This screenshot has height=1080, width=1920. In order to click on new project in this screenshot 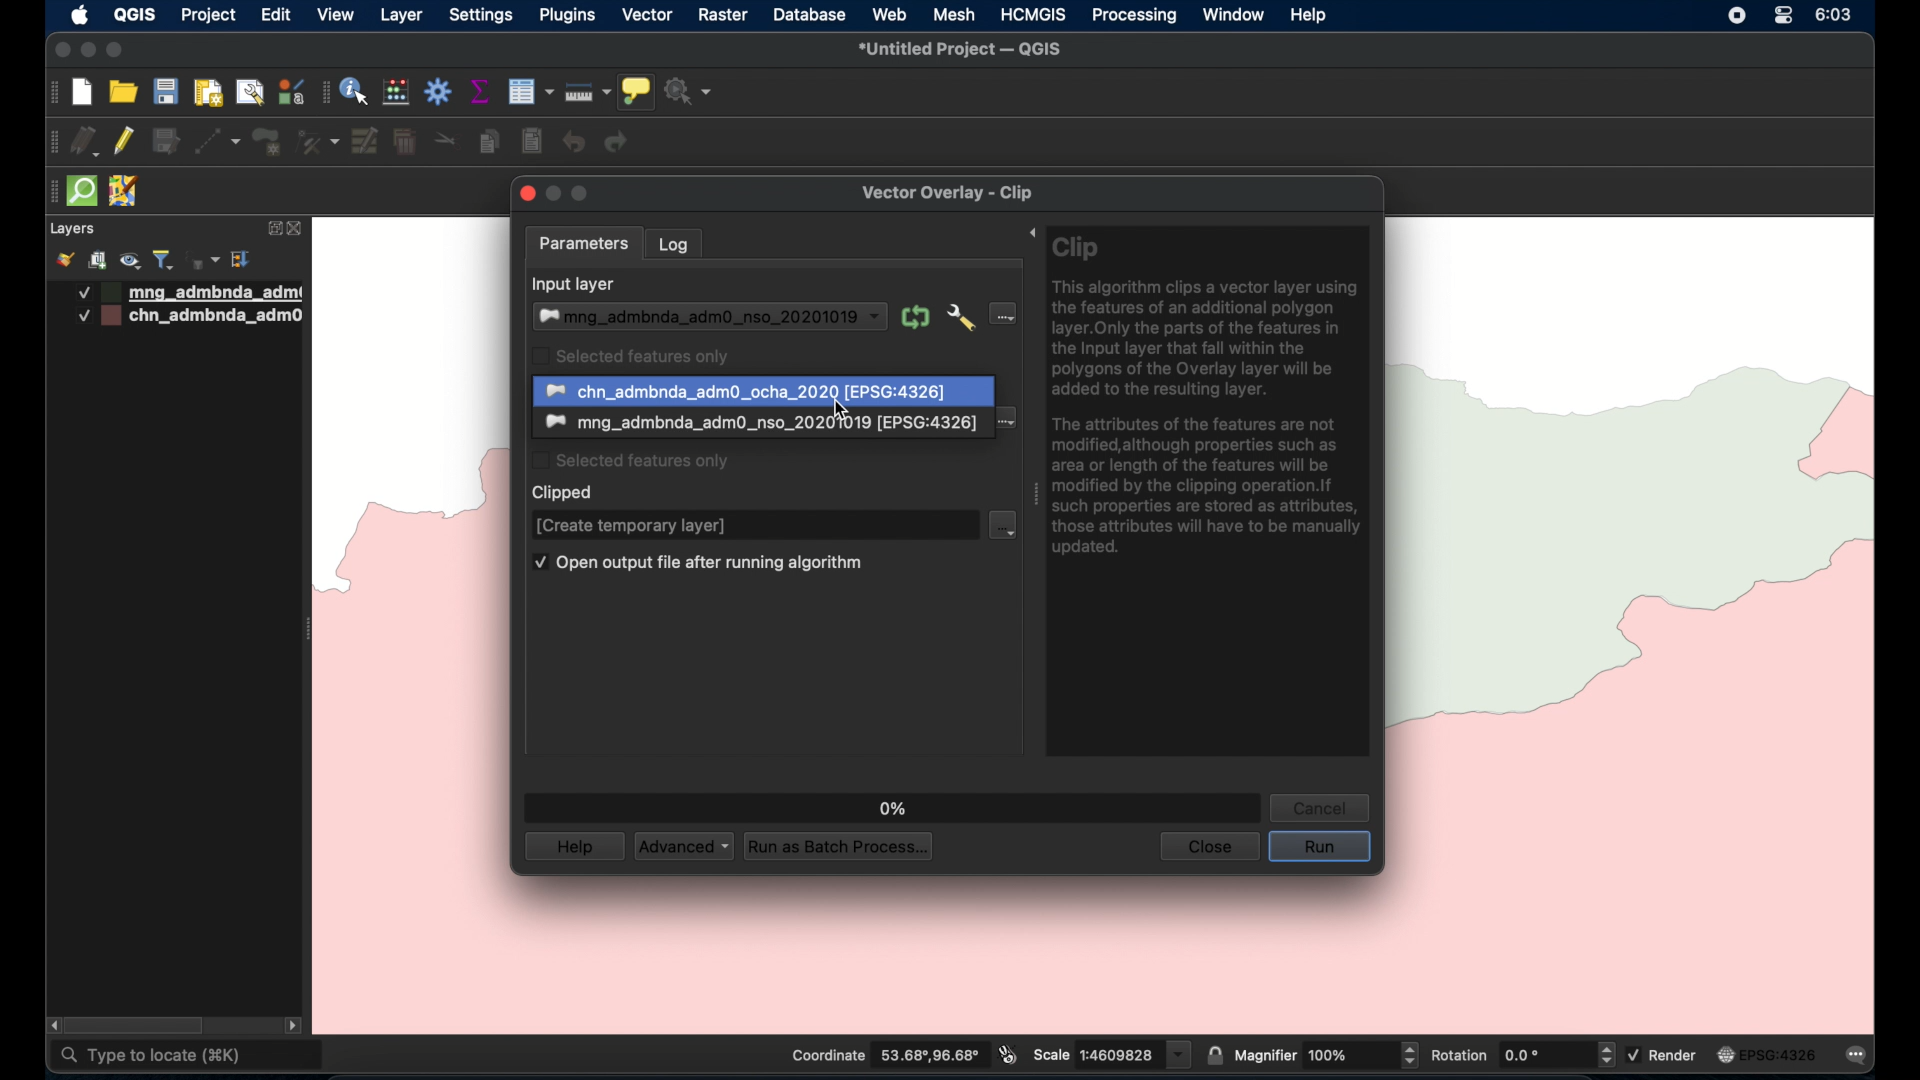, I will do `click(83, 93)`.